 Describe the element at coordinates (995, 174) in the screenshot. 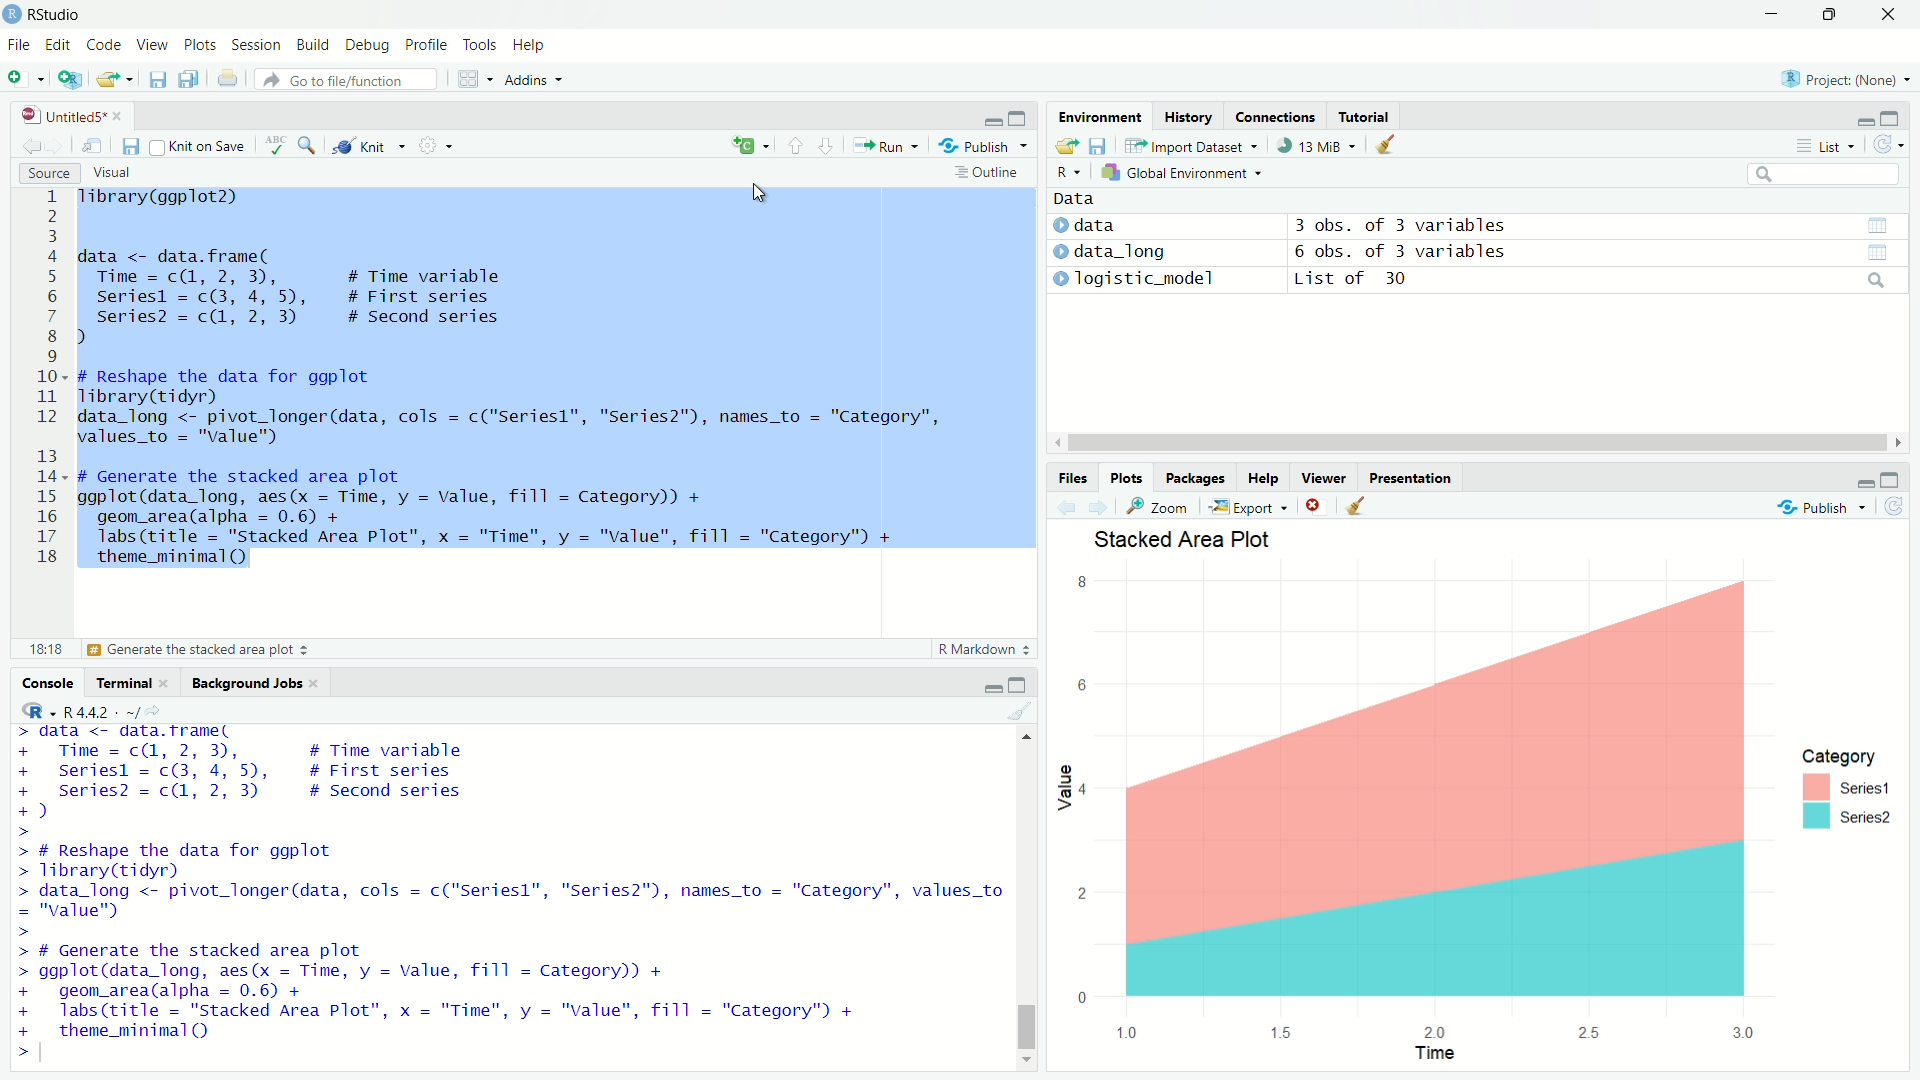

I see `: Outline` at that location.